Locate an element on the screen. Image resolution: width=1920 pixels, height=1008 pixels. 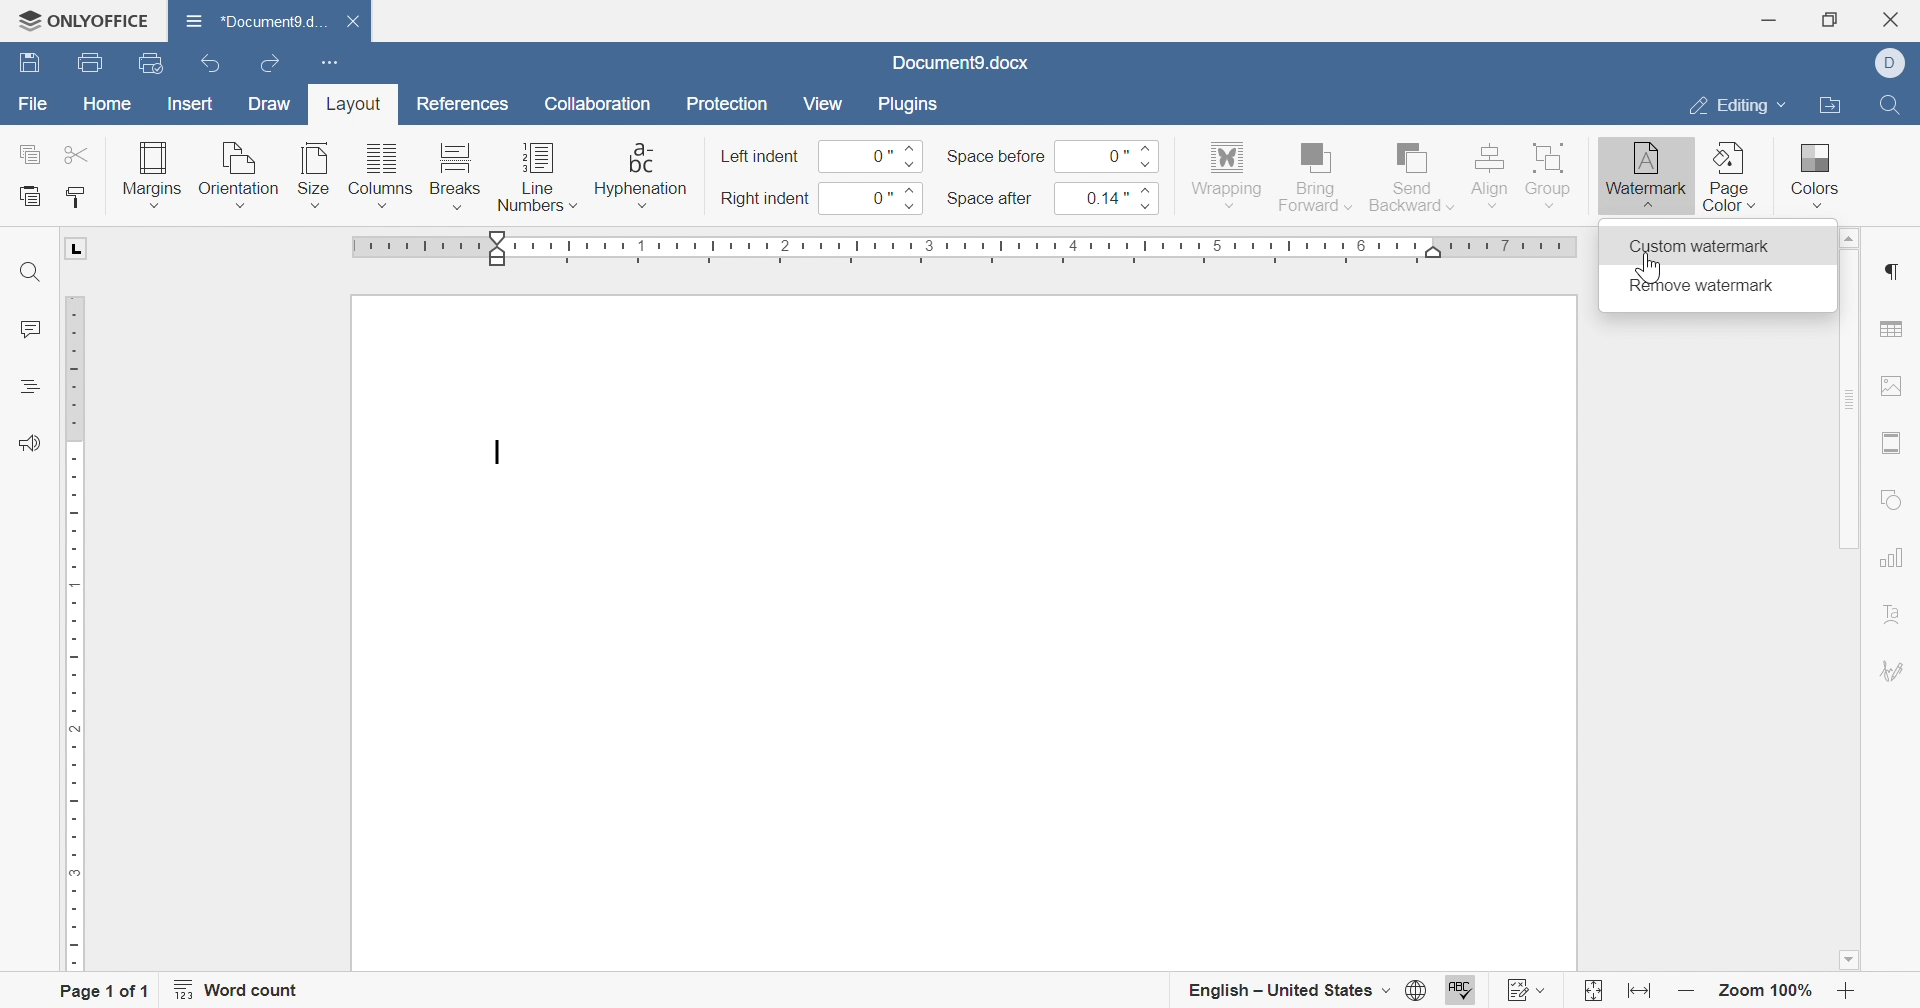
left indent is located at coordinates (761, 158).